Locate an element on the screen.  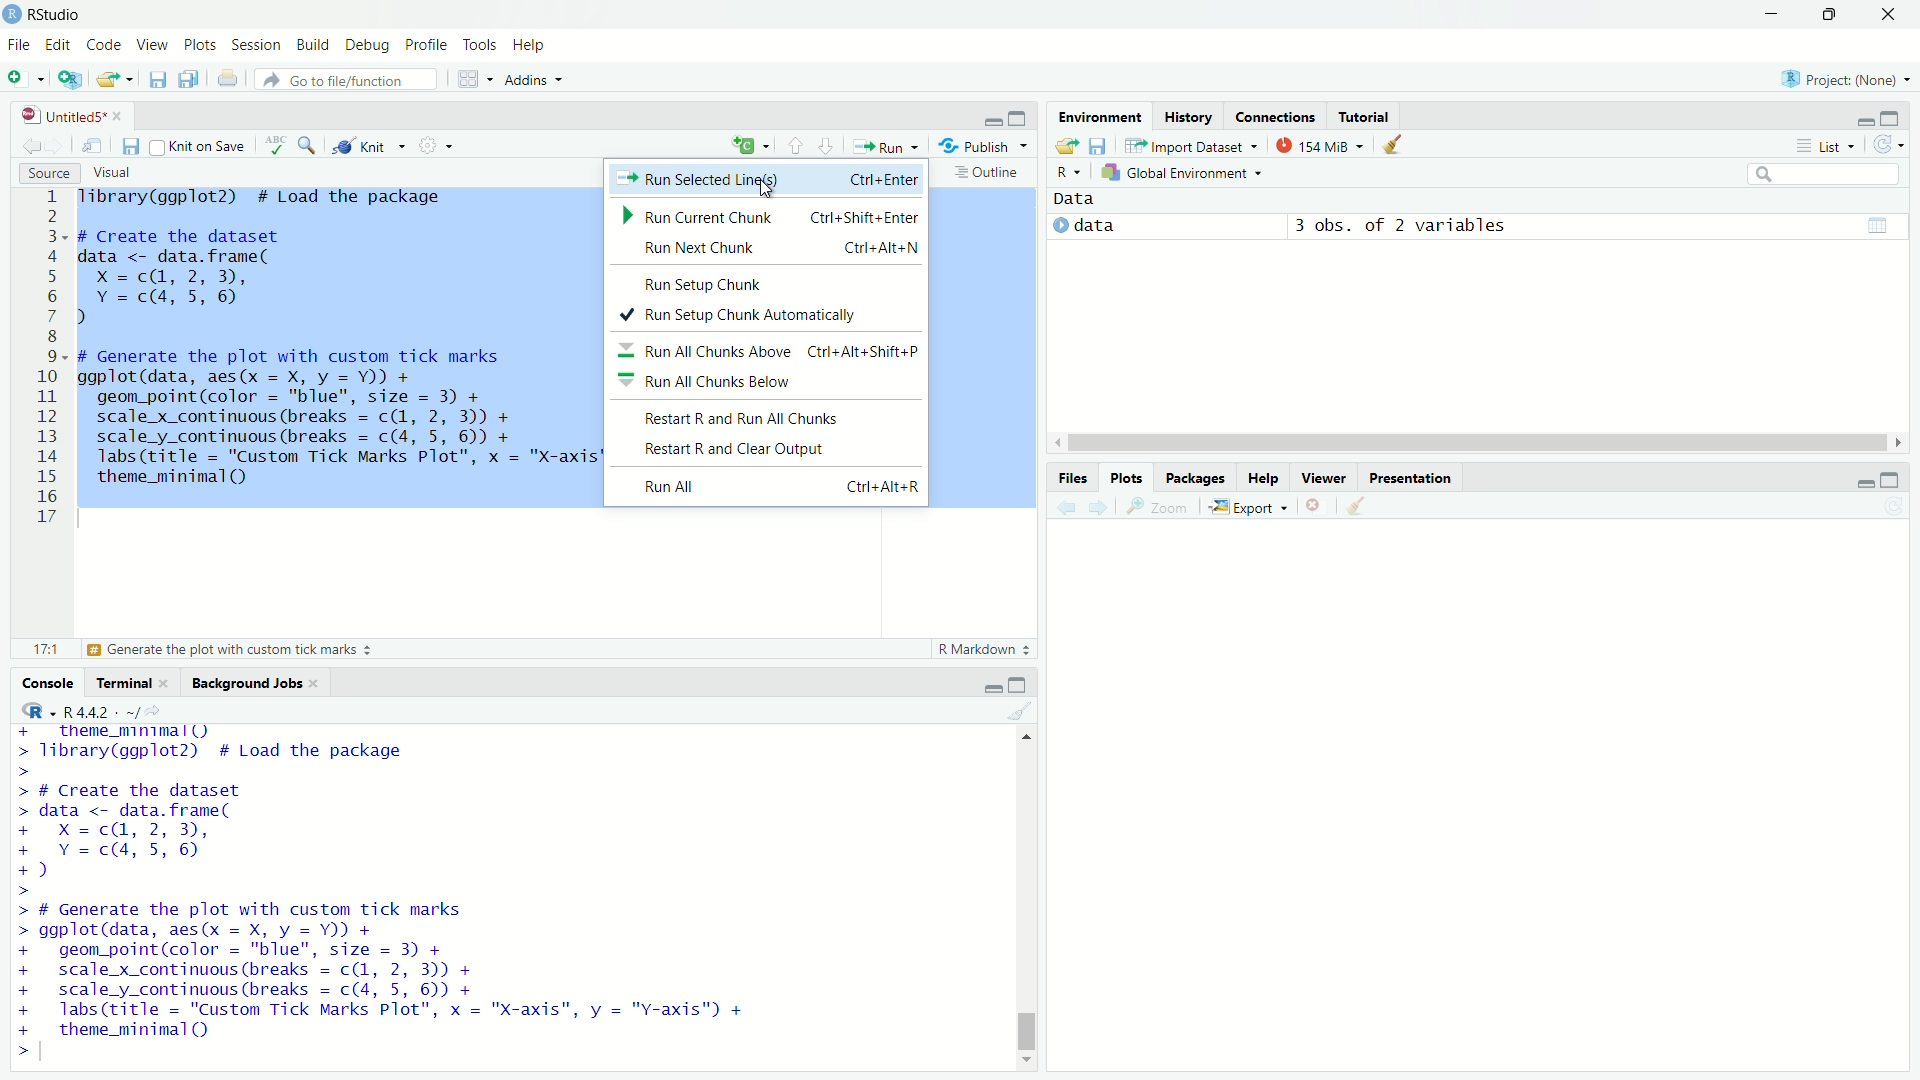
save all open documents is located at coordinates (187, 80).